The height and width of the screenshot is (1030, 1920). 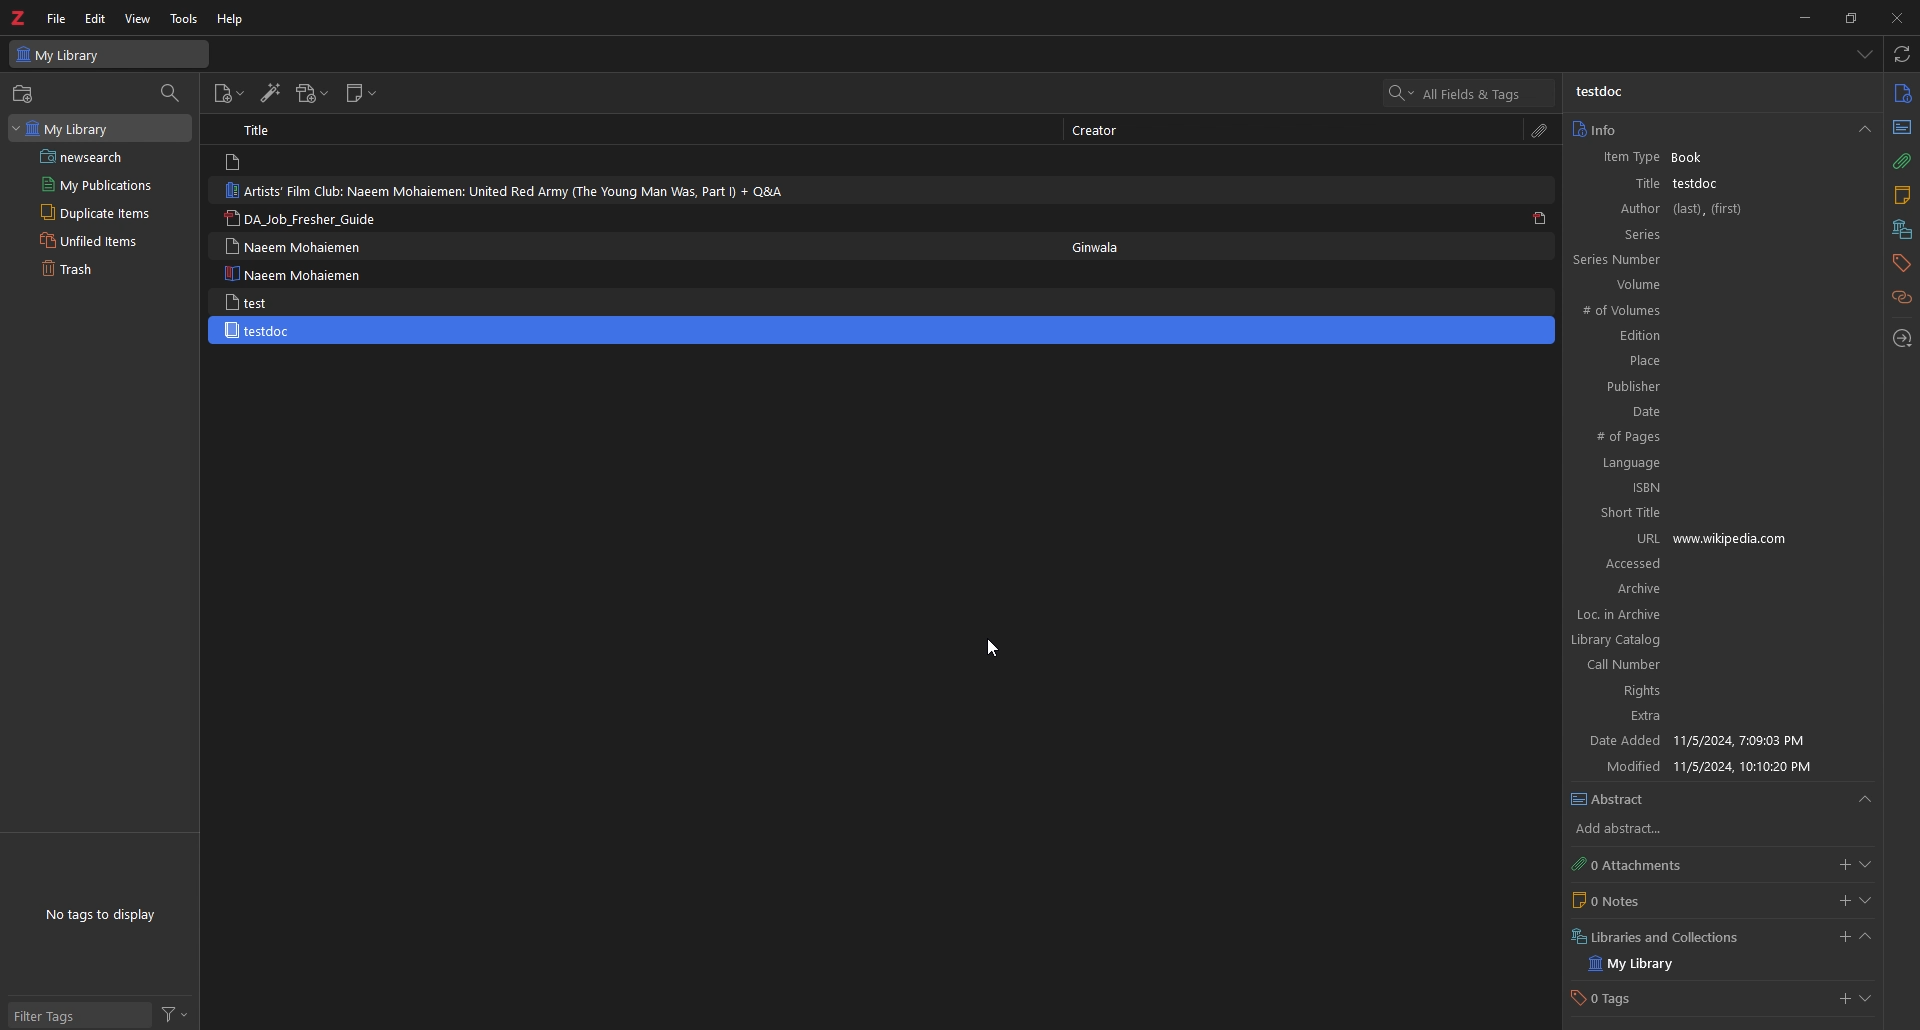 I want to click on tags, so click(x=1901, y=263).